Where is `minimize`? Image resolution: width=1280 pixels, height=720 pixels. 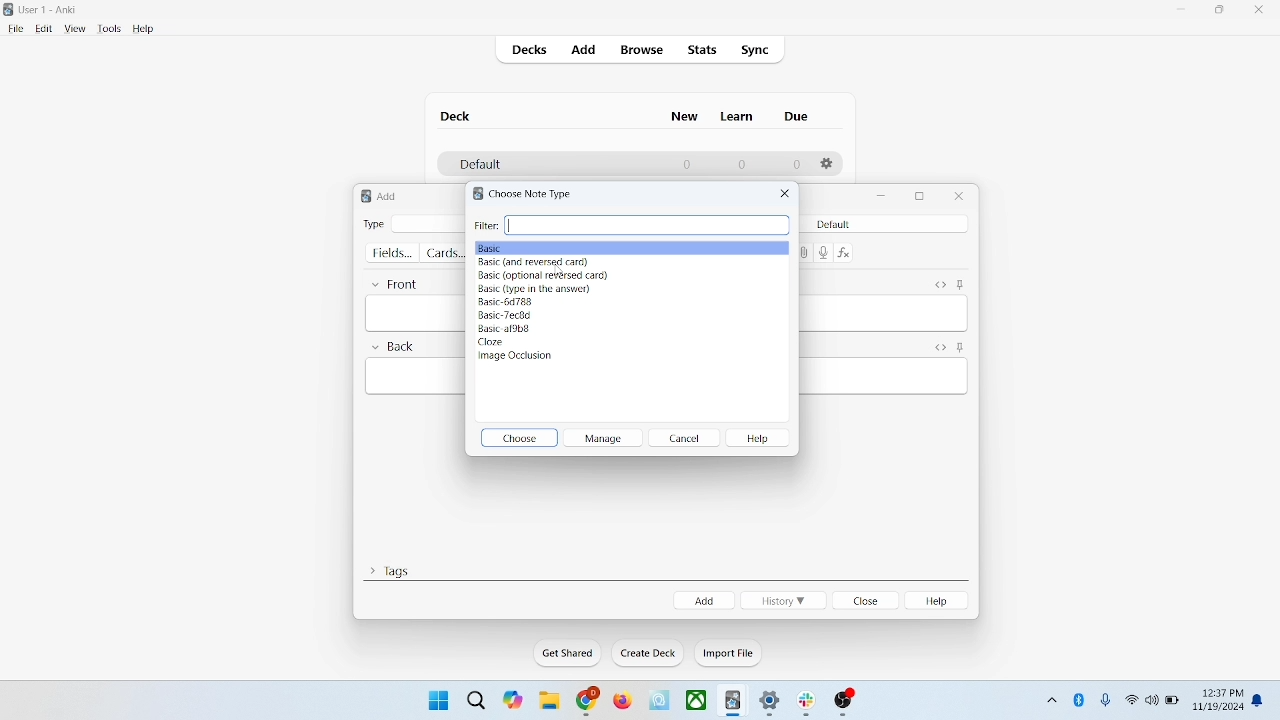
minimize is located at coordinates (884, 197).